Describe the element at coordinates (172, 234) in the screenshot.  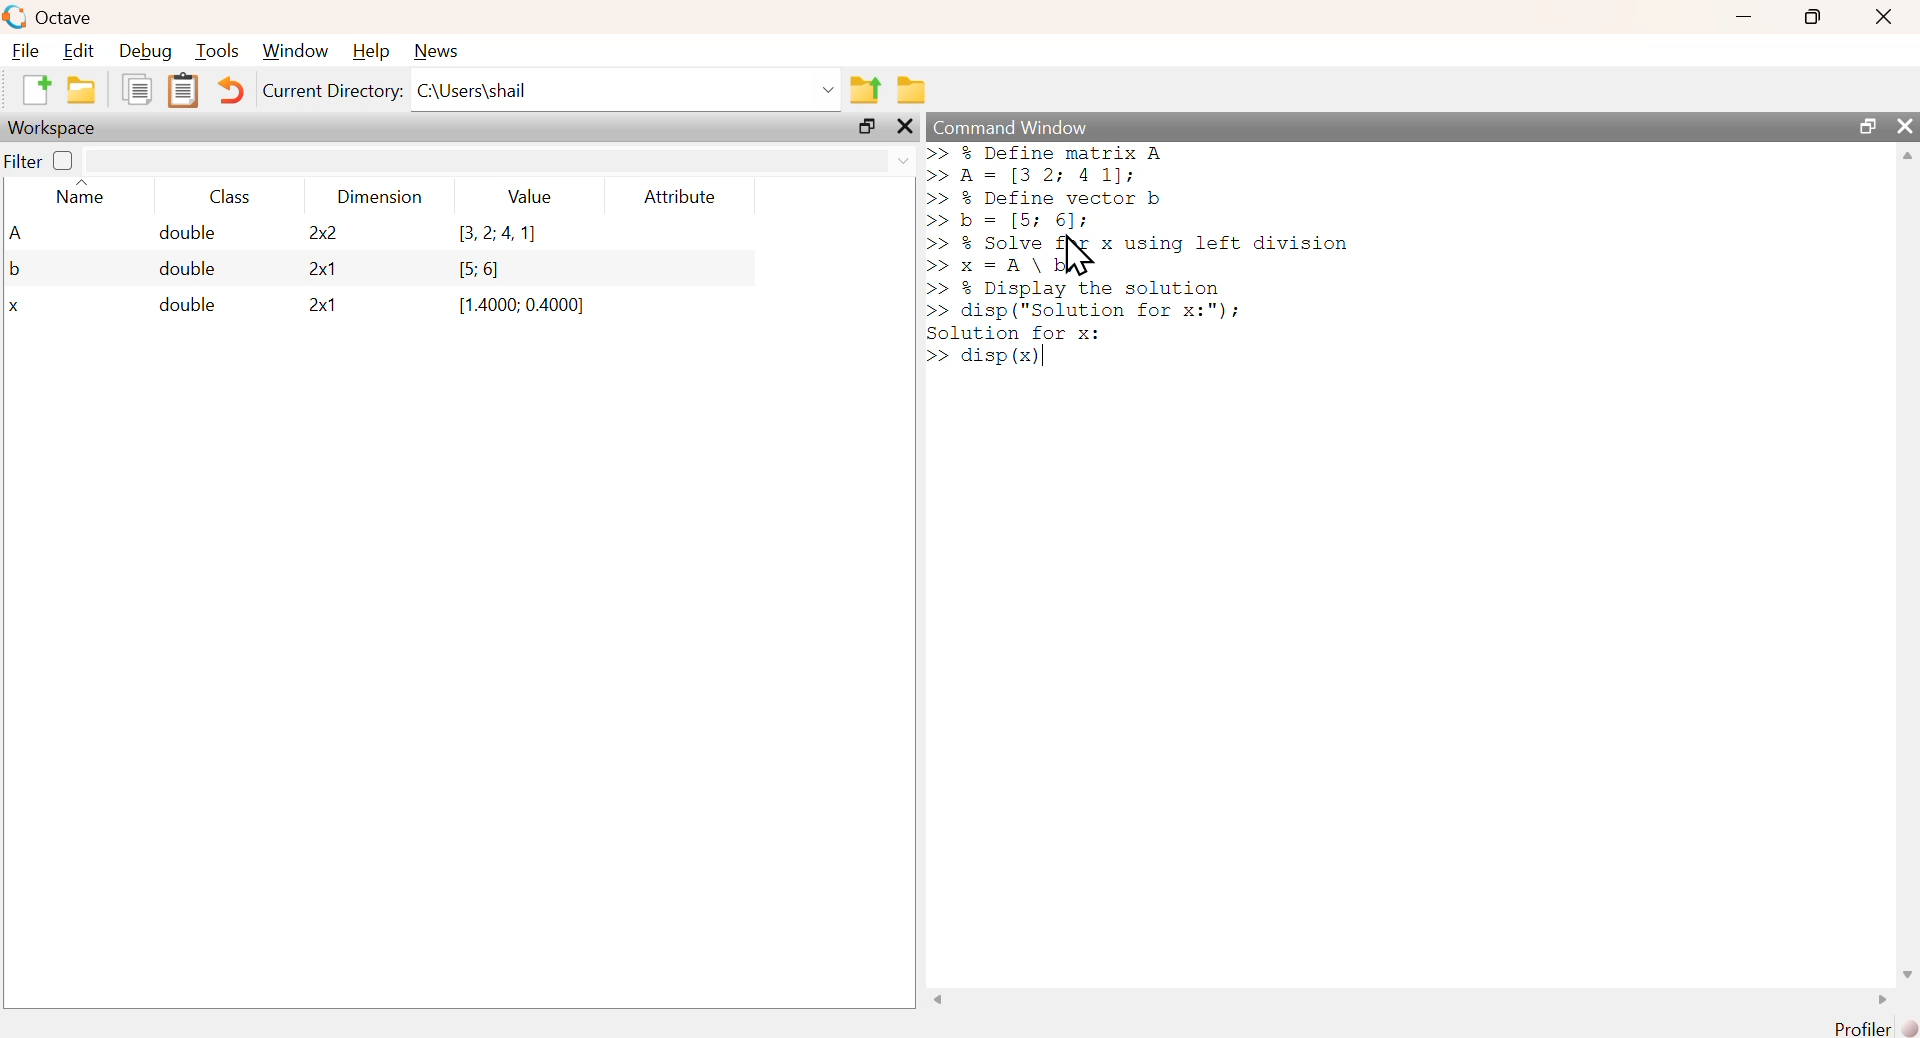
I see `double` at that location.